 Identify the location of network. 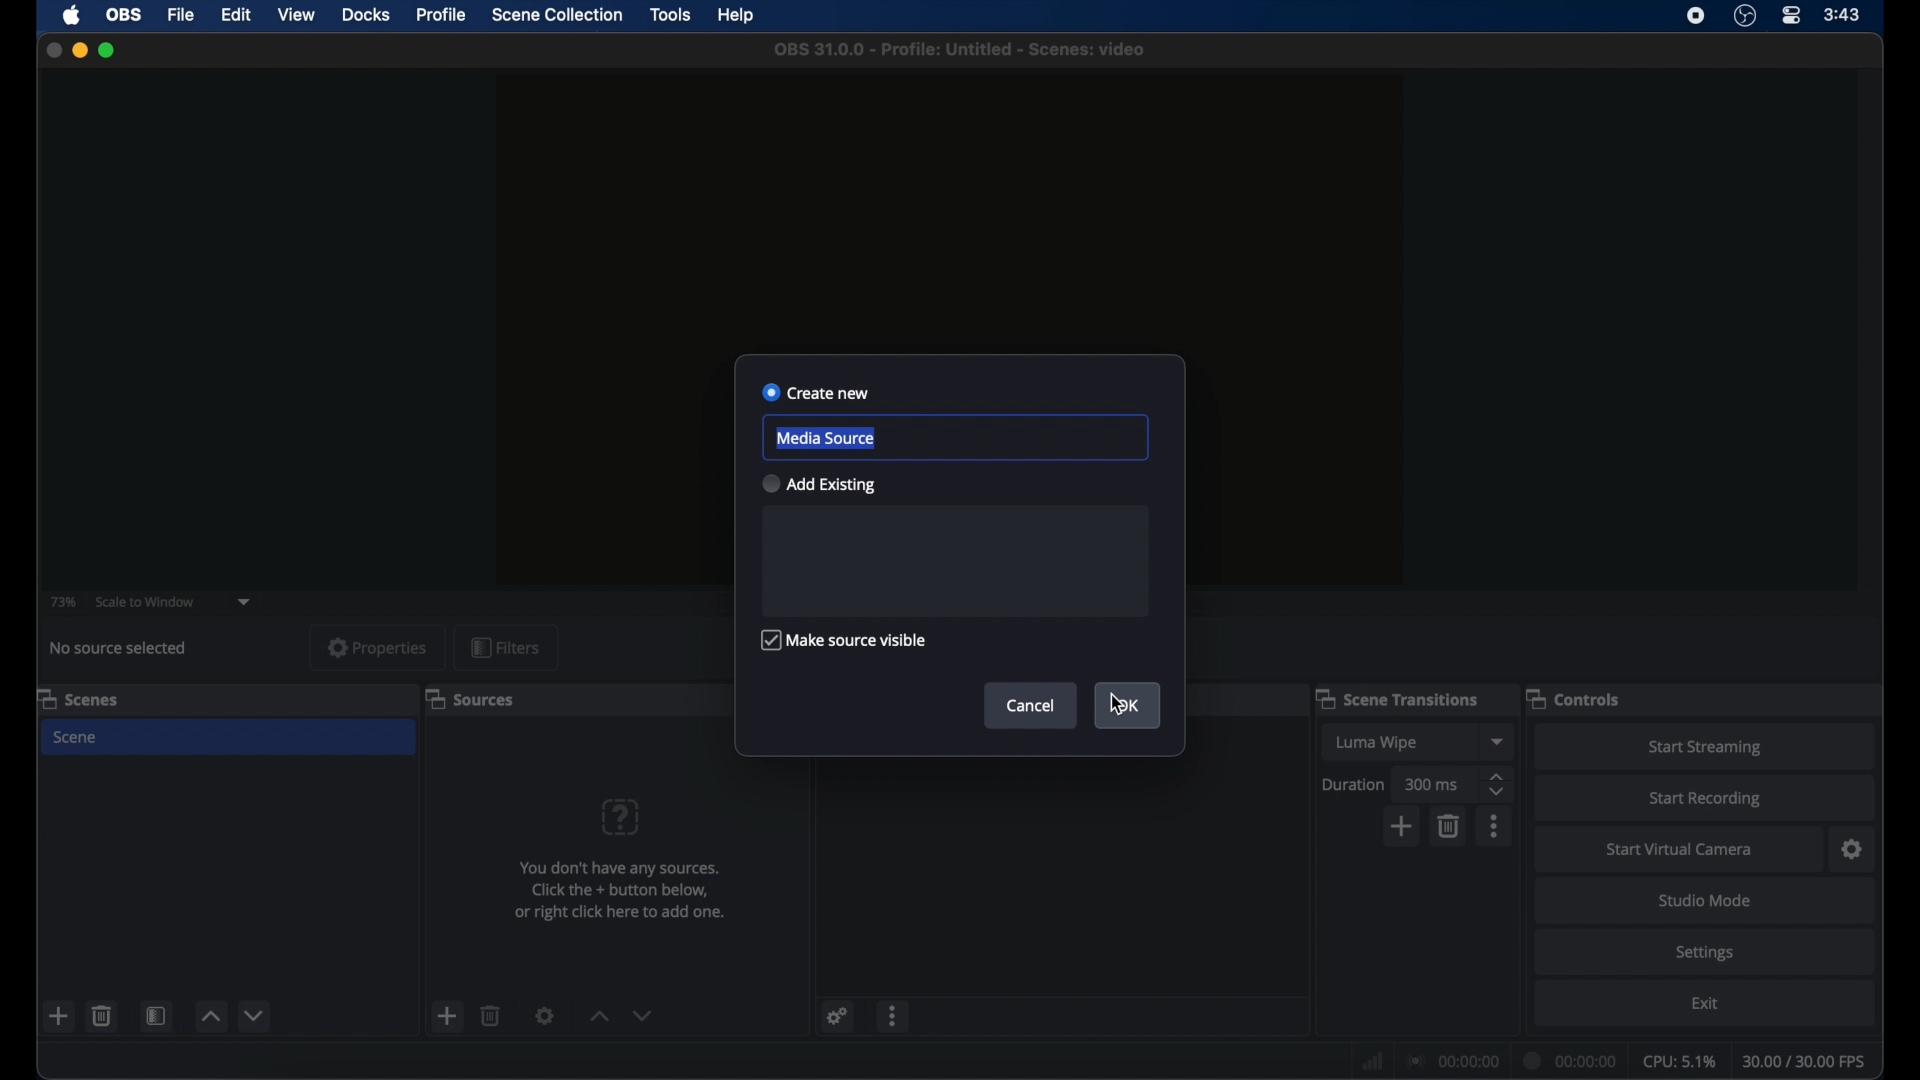
(1373, 1062).